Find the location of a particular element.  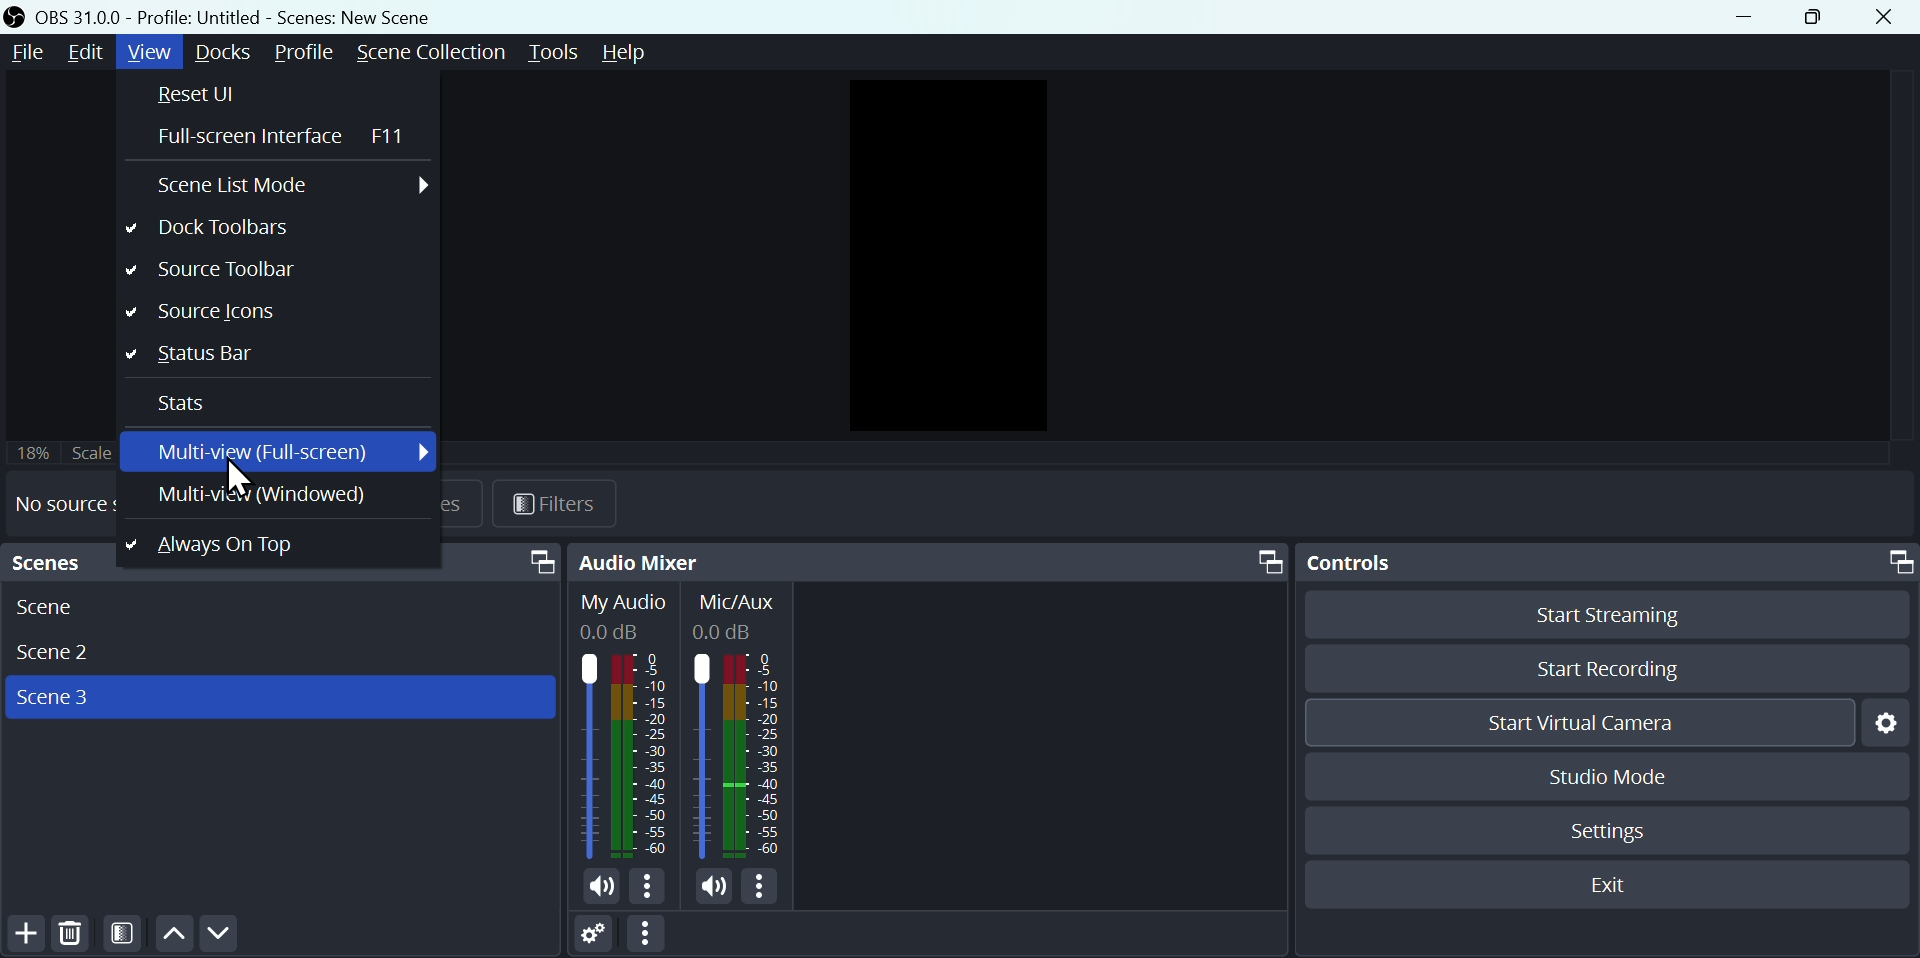

Source tool is located at coordinates (268, 313).